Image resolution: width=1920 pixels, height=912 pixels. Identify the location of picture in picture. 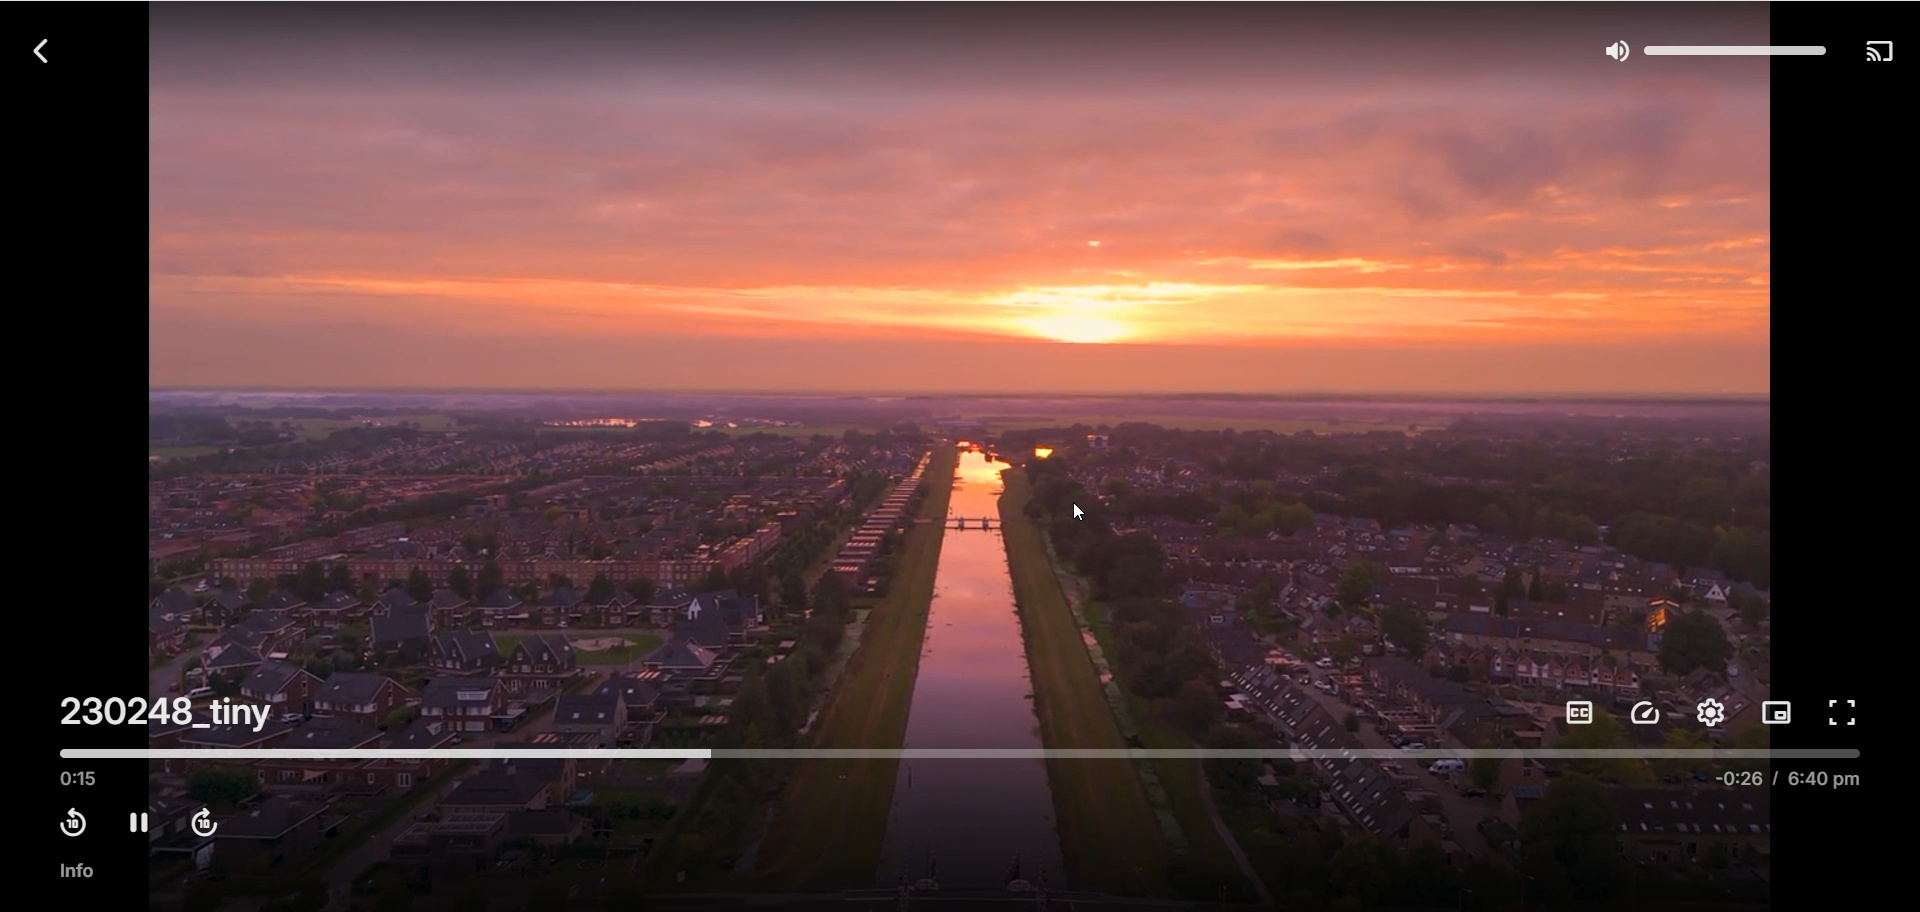
(1781, 713).